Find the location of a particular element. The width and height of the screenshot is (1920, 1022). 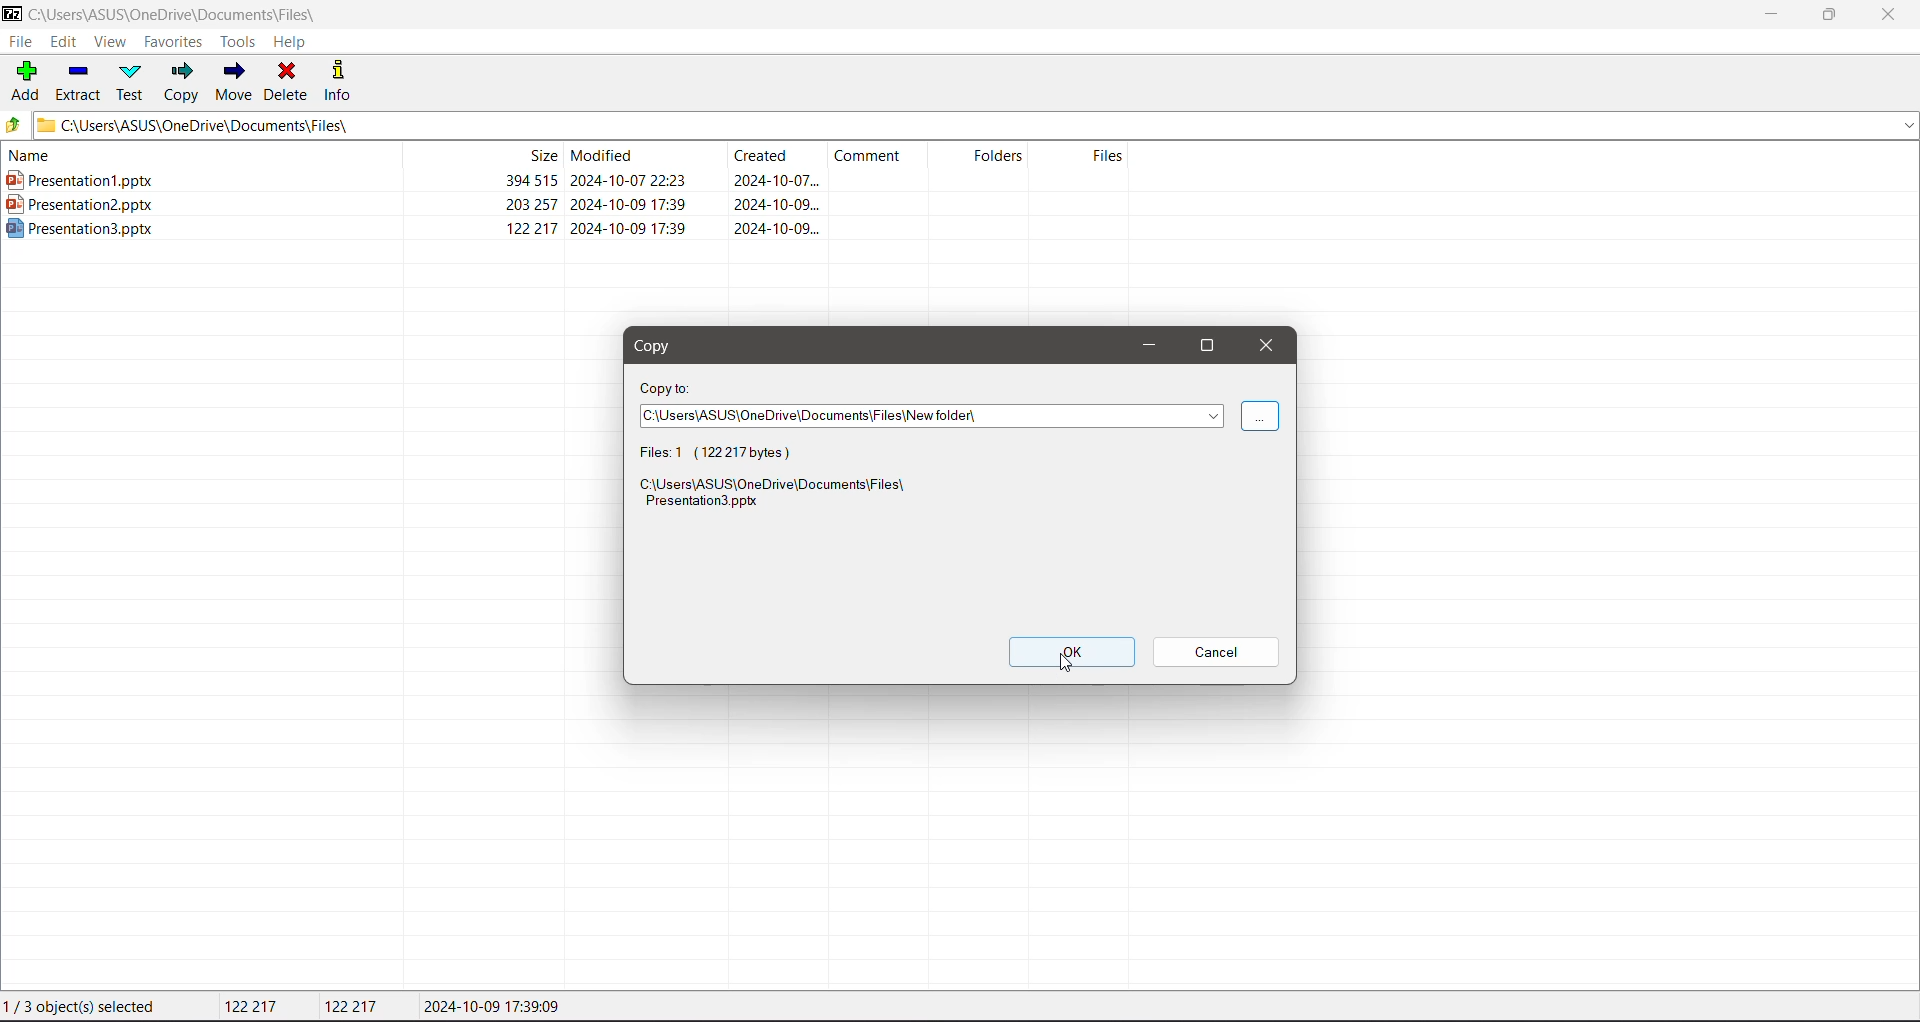

Maximize is located at coordinates (1204, 347).